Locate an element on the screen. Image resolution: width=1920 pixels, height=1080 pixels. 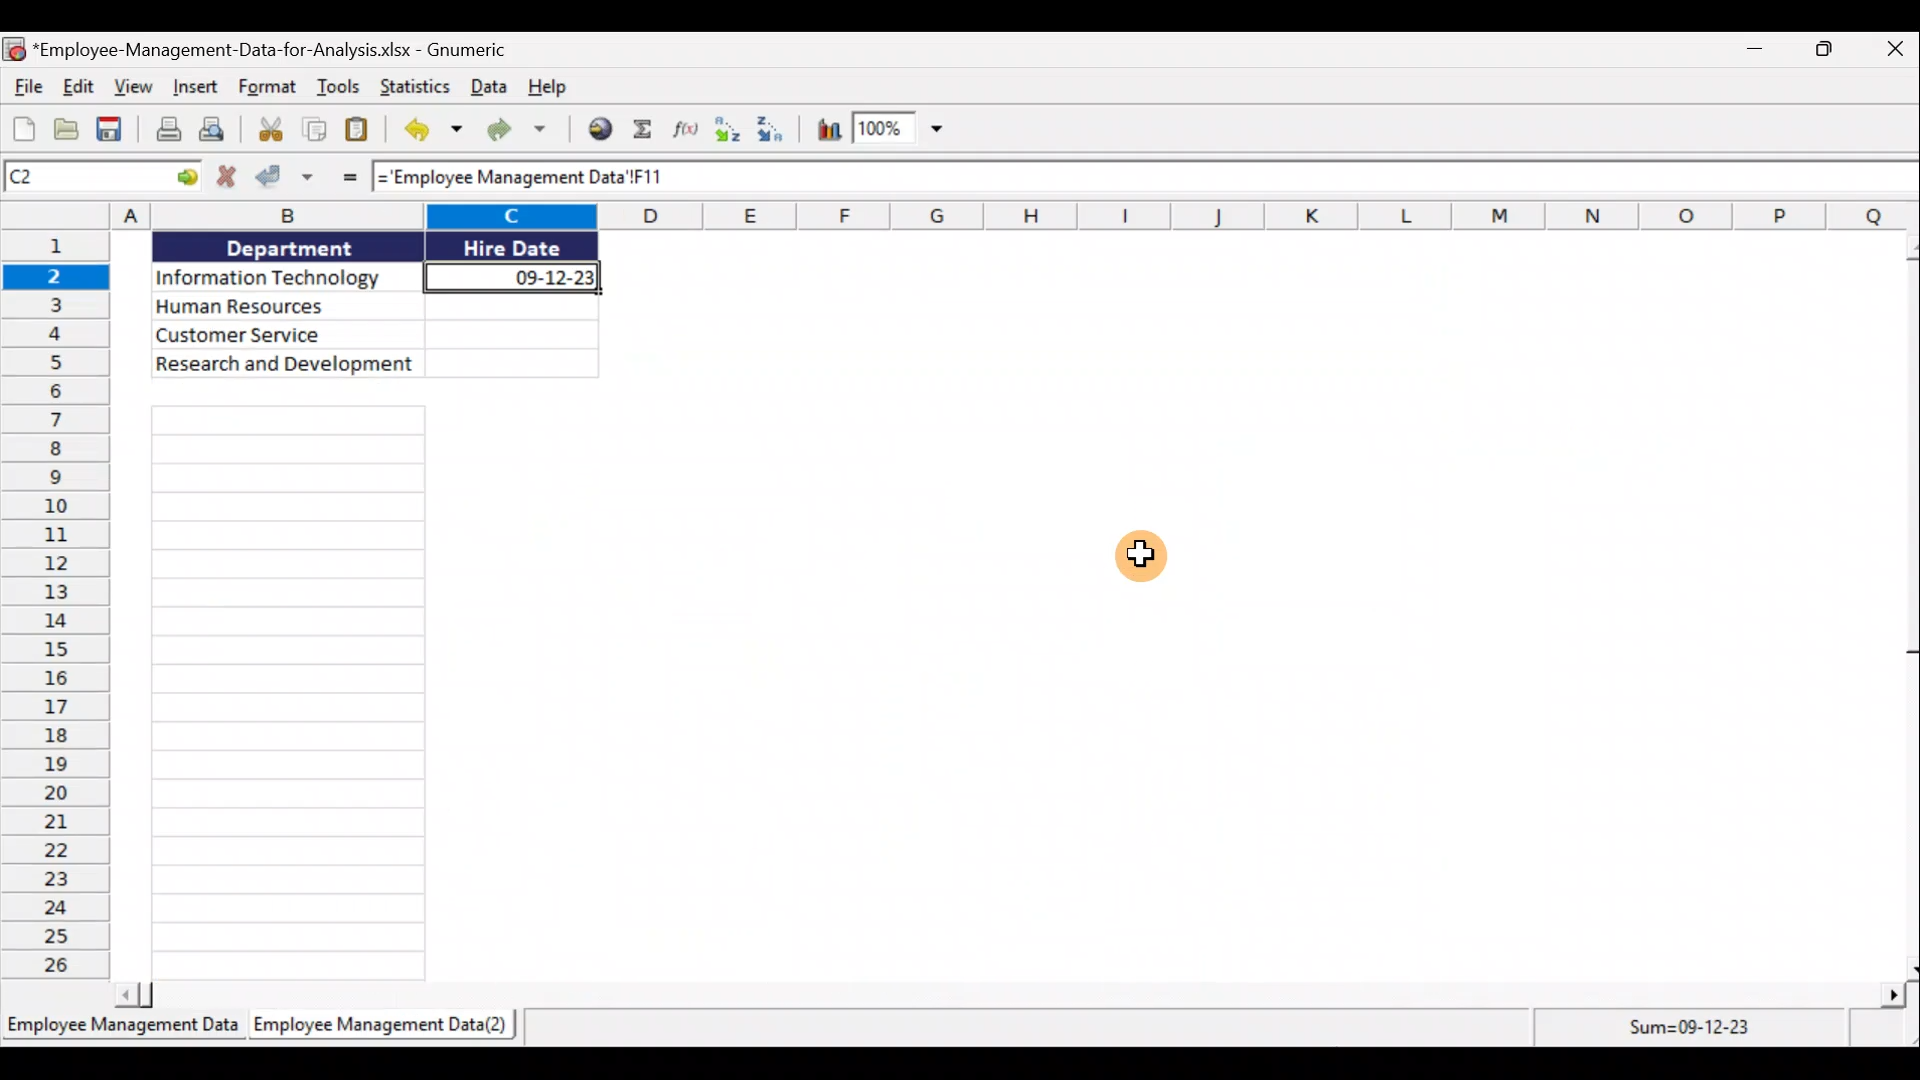
Data is located at coordinates (487, 90).